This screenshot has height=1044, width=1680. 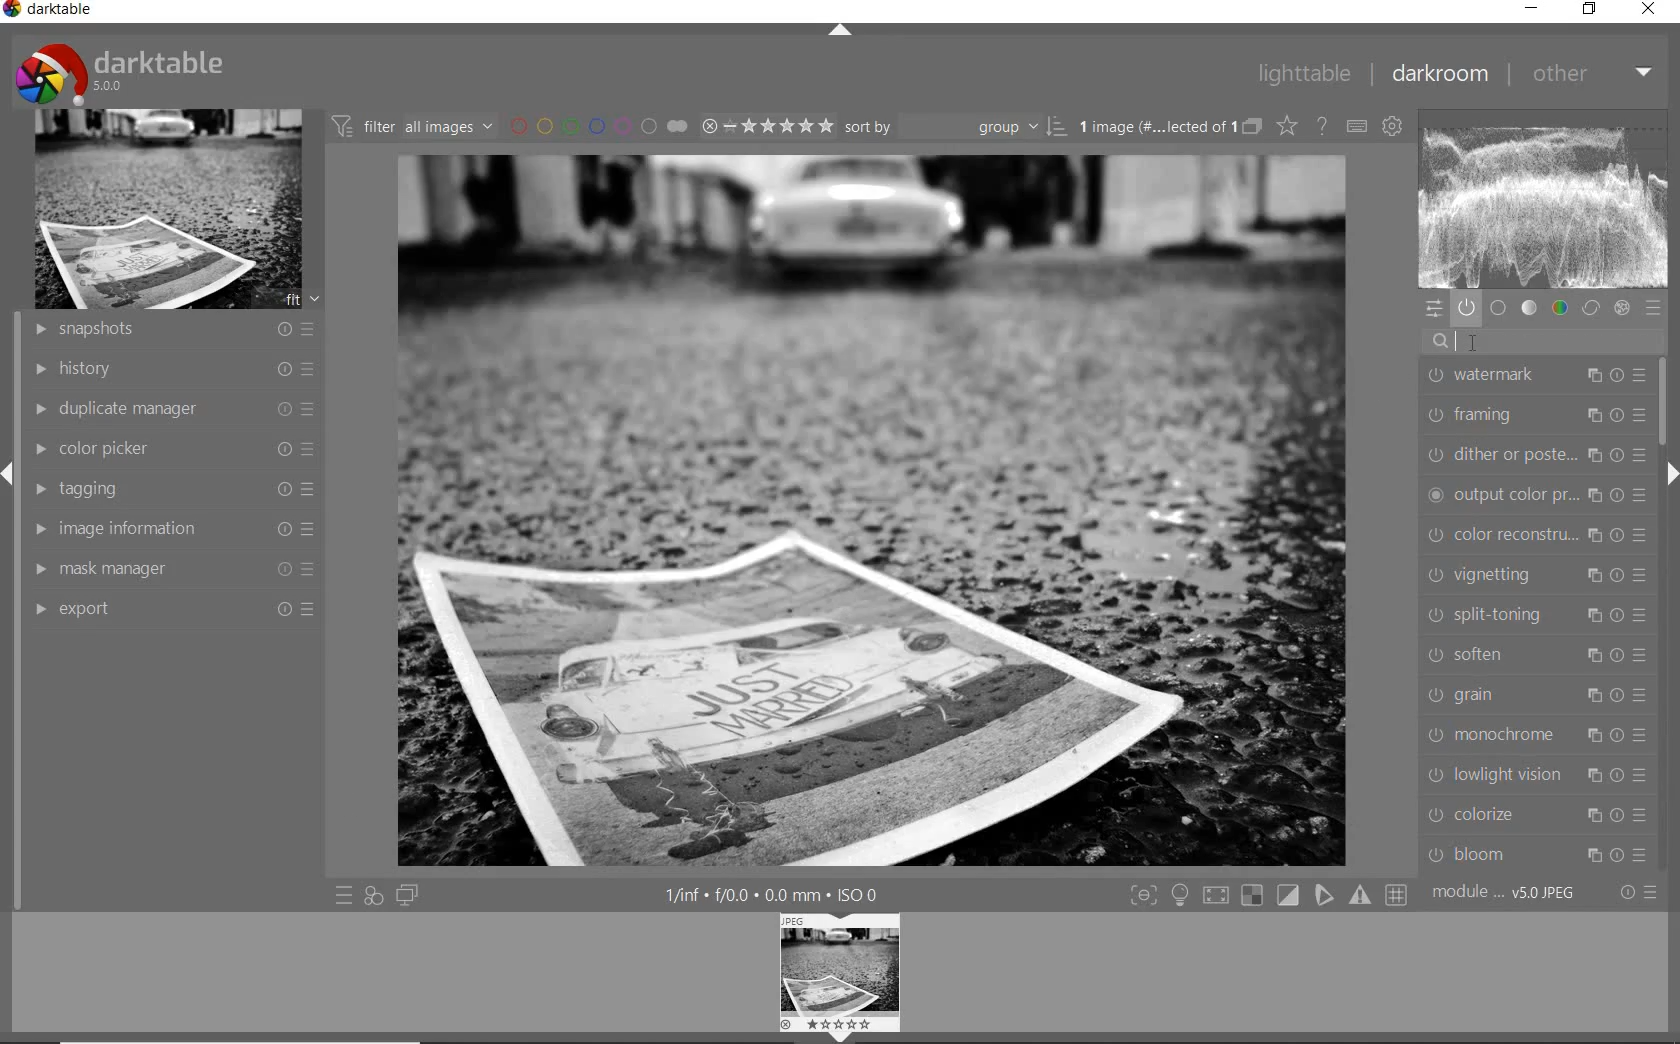 What do you see at coordinates (1535, 616) in the screenshot?
I see `split toning` at bounding box center [1535, 616].